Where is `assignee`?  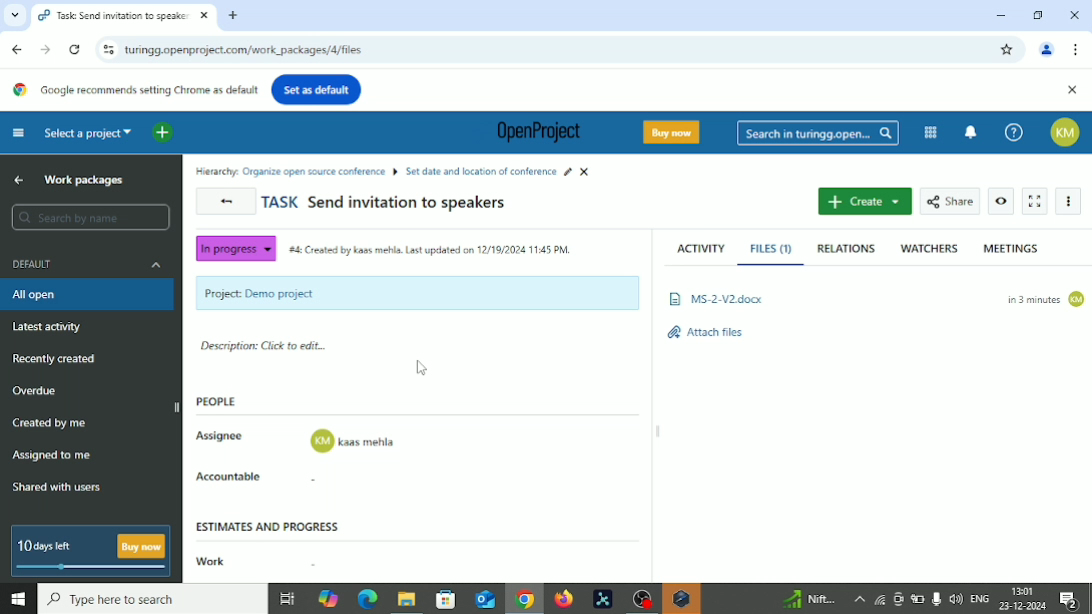 assignee is located at coordinates (354, 442).